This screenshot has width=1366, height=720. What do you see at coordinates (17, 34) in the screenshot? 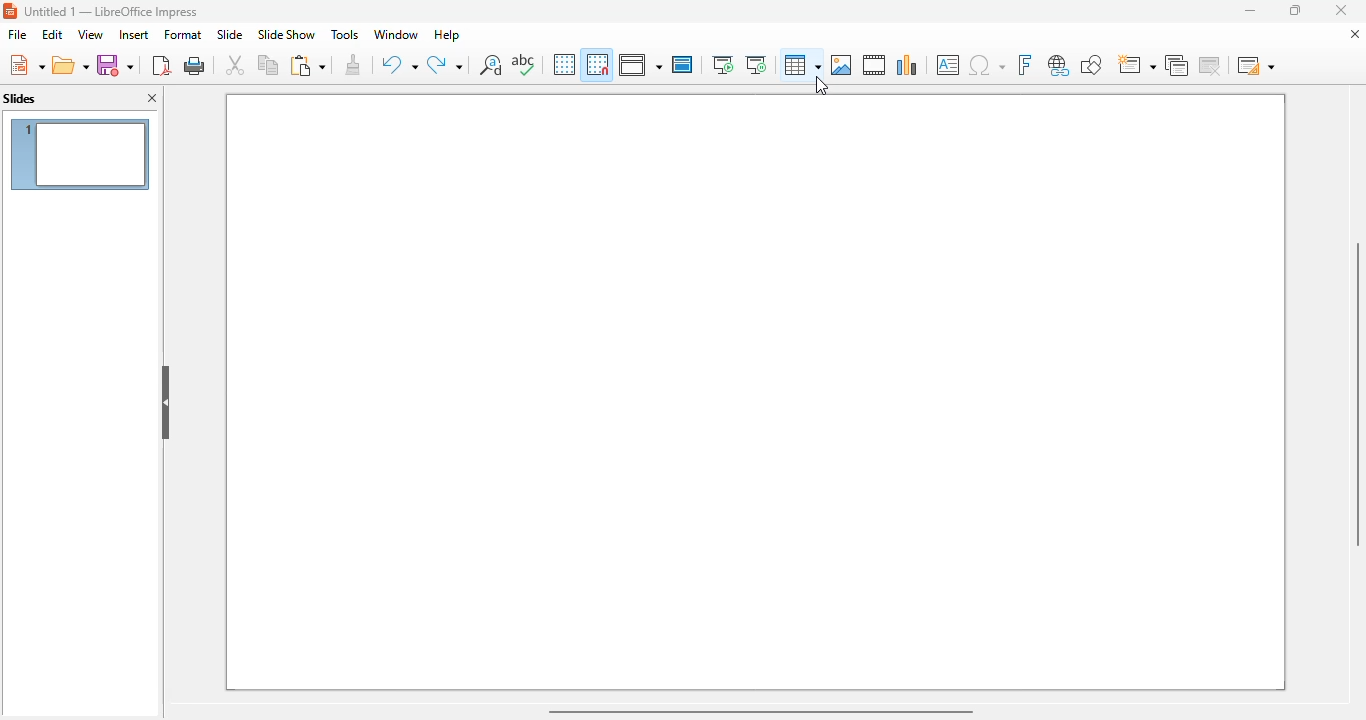
I see `file` at bounding box center [17, 34].